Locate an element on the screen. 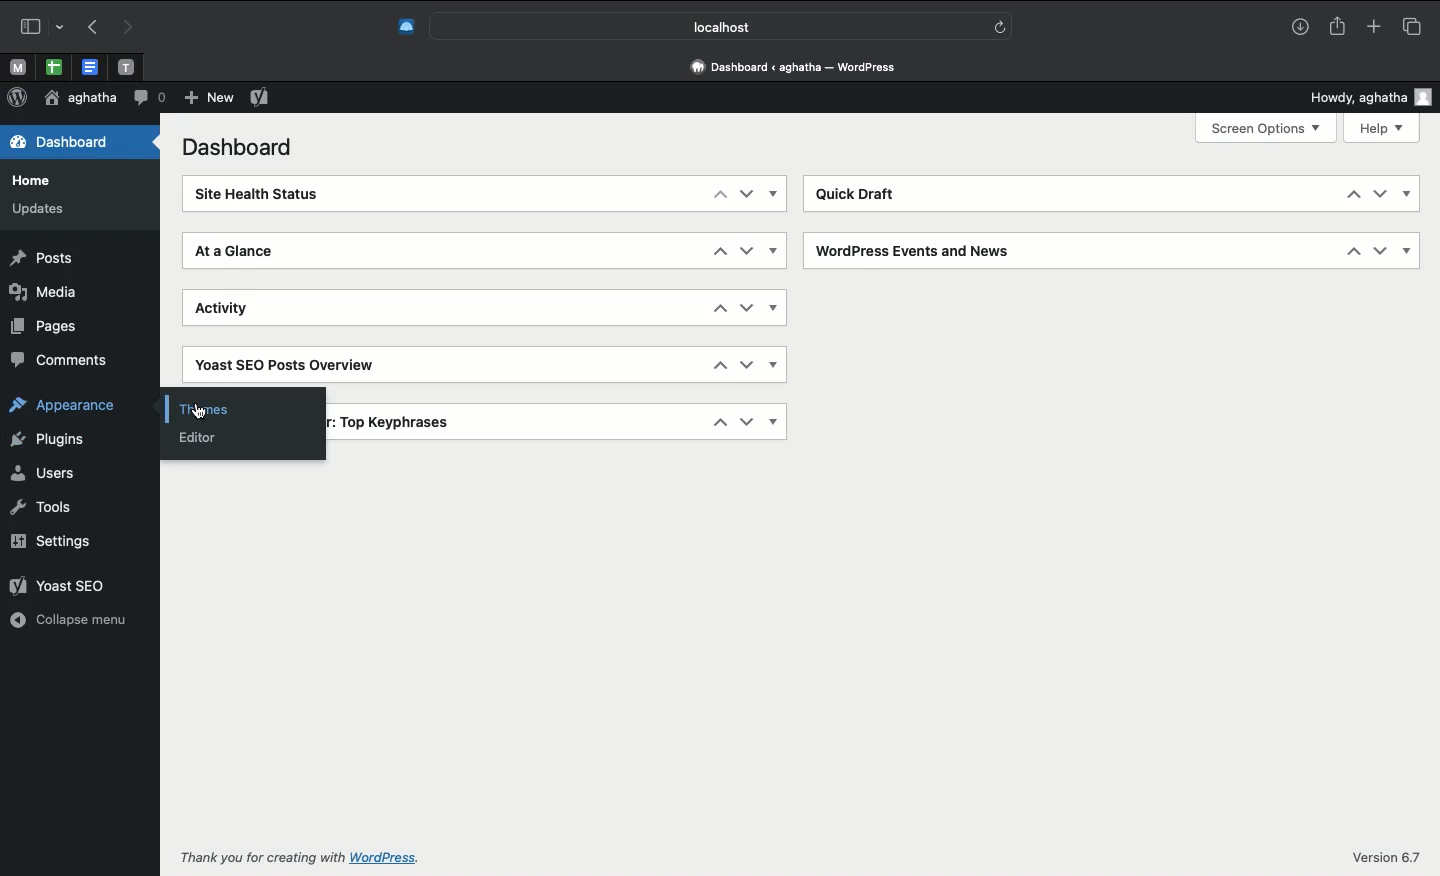 The width and height of the screenshot is (1440, 876). Activity is located at coordinates (241, 312).